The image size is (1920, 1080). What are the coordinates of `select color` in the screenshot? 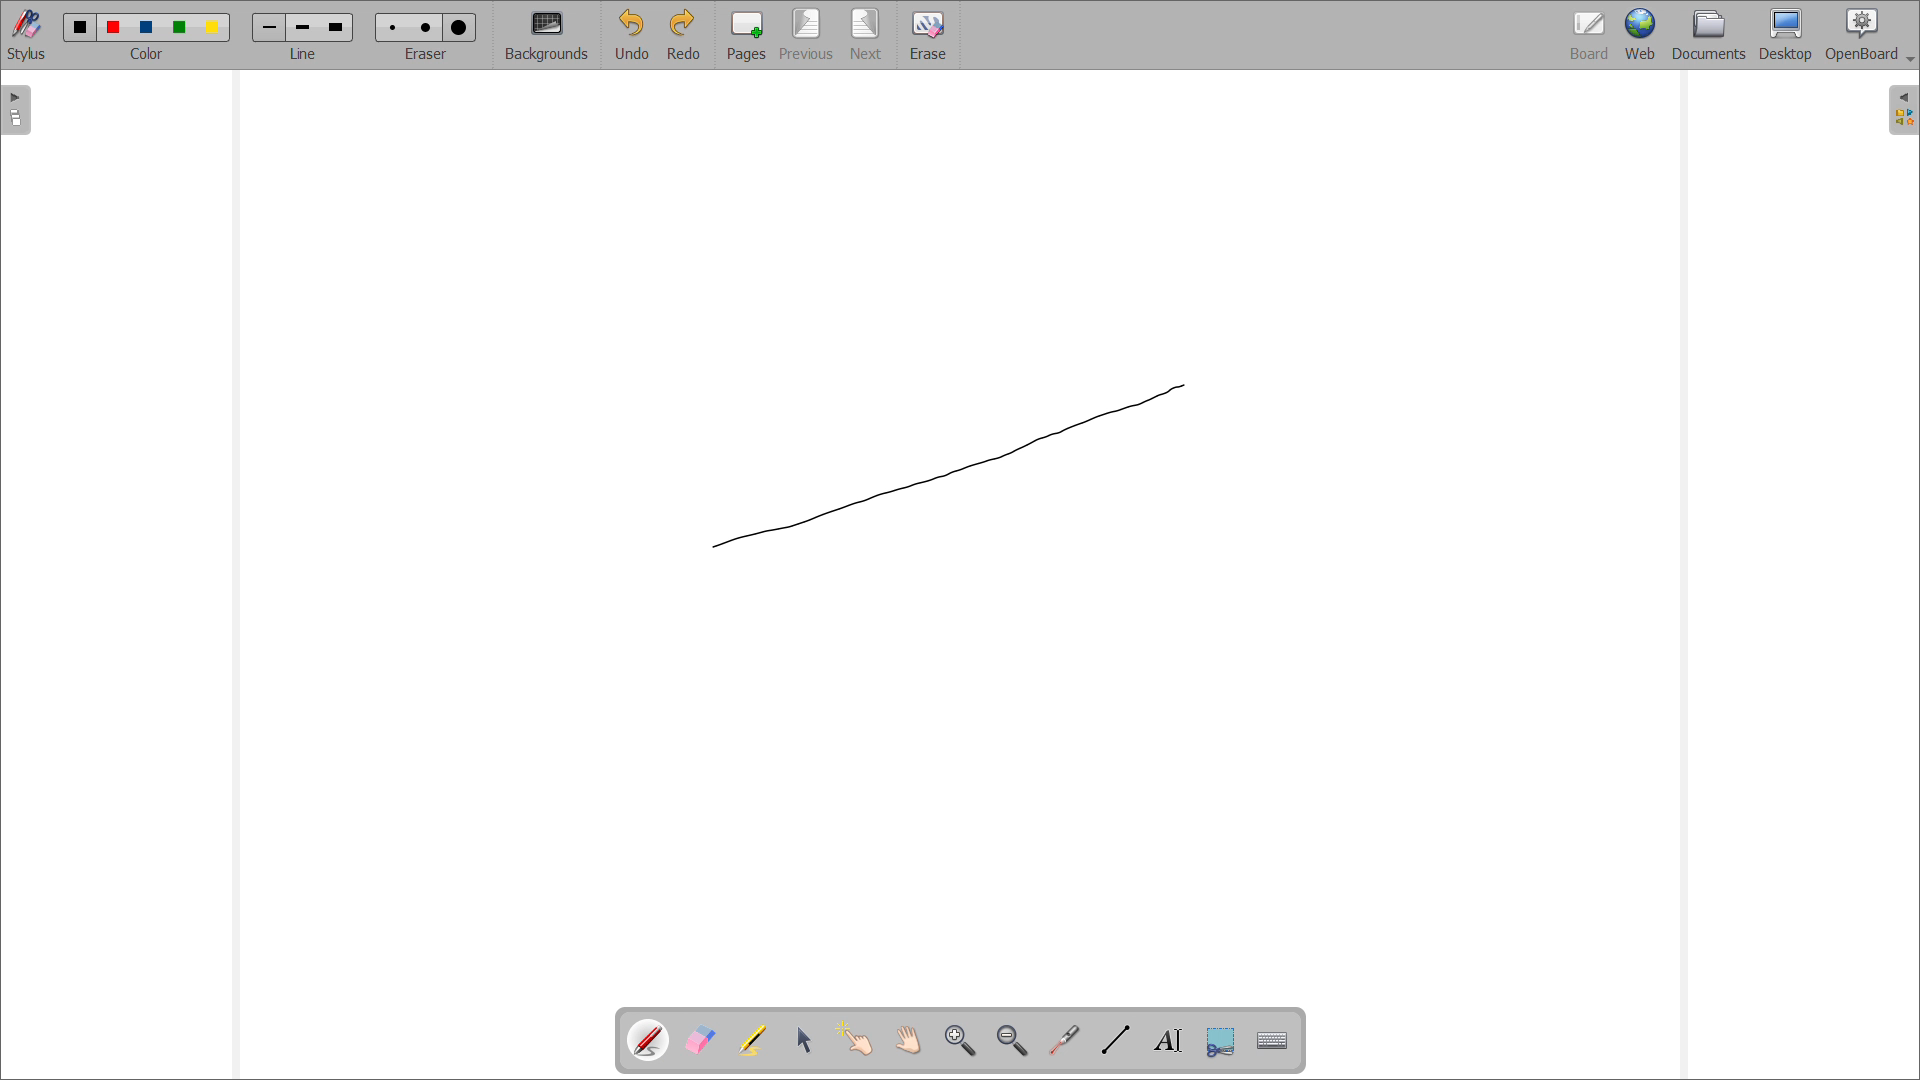 It's located at (145, 54).